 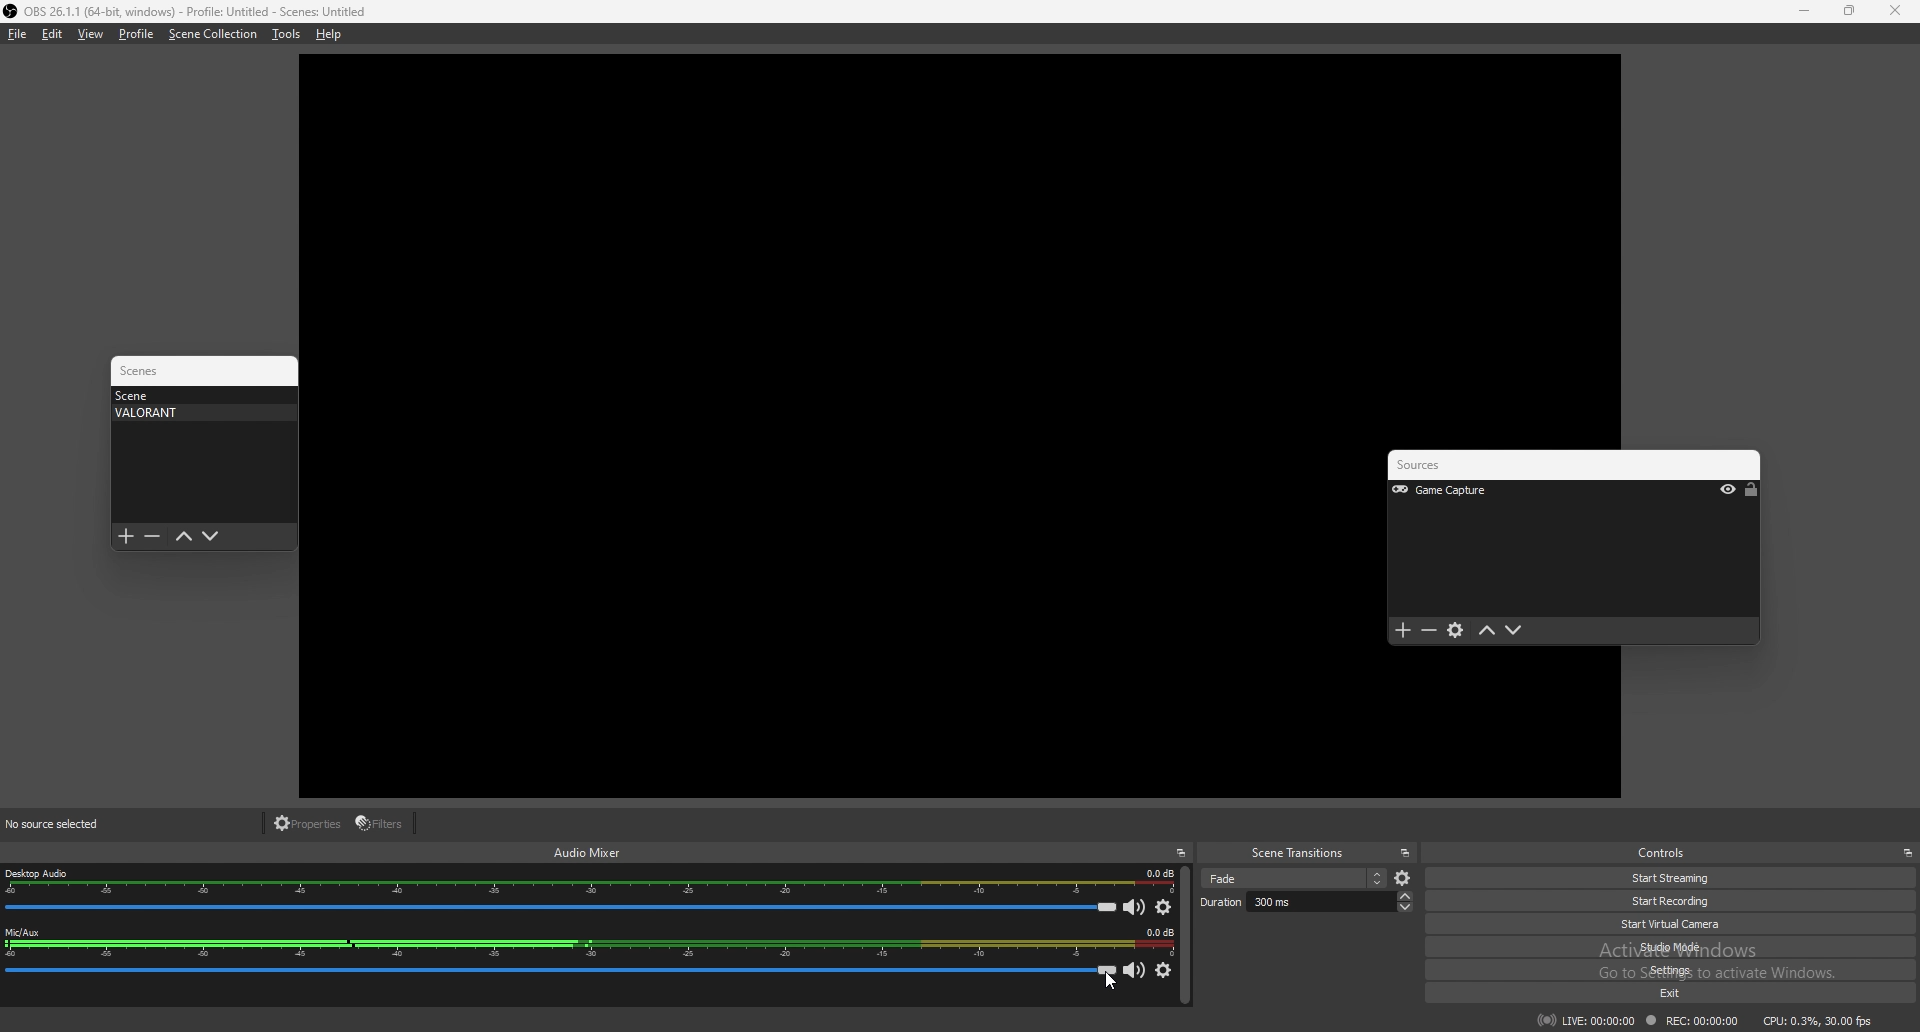 I want to click on start recording, so click(x=1675, y=901).